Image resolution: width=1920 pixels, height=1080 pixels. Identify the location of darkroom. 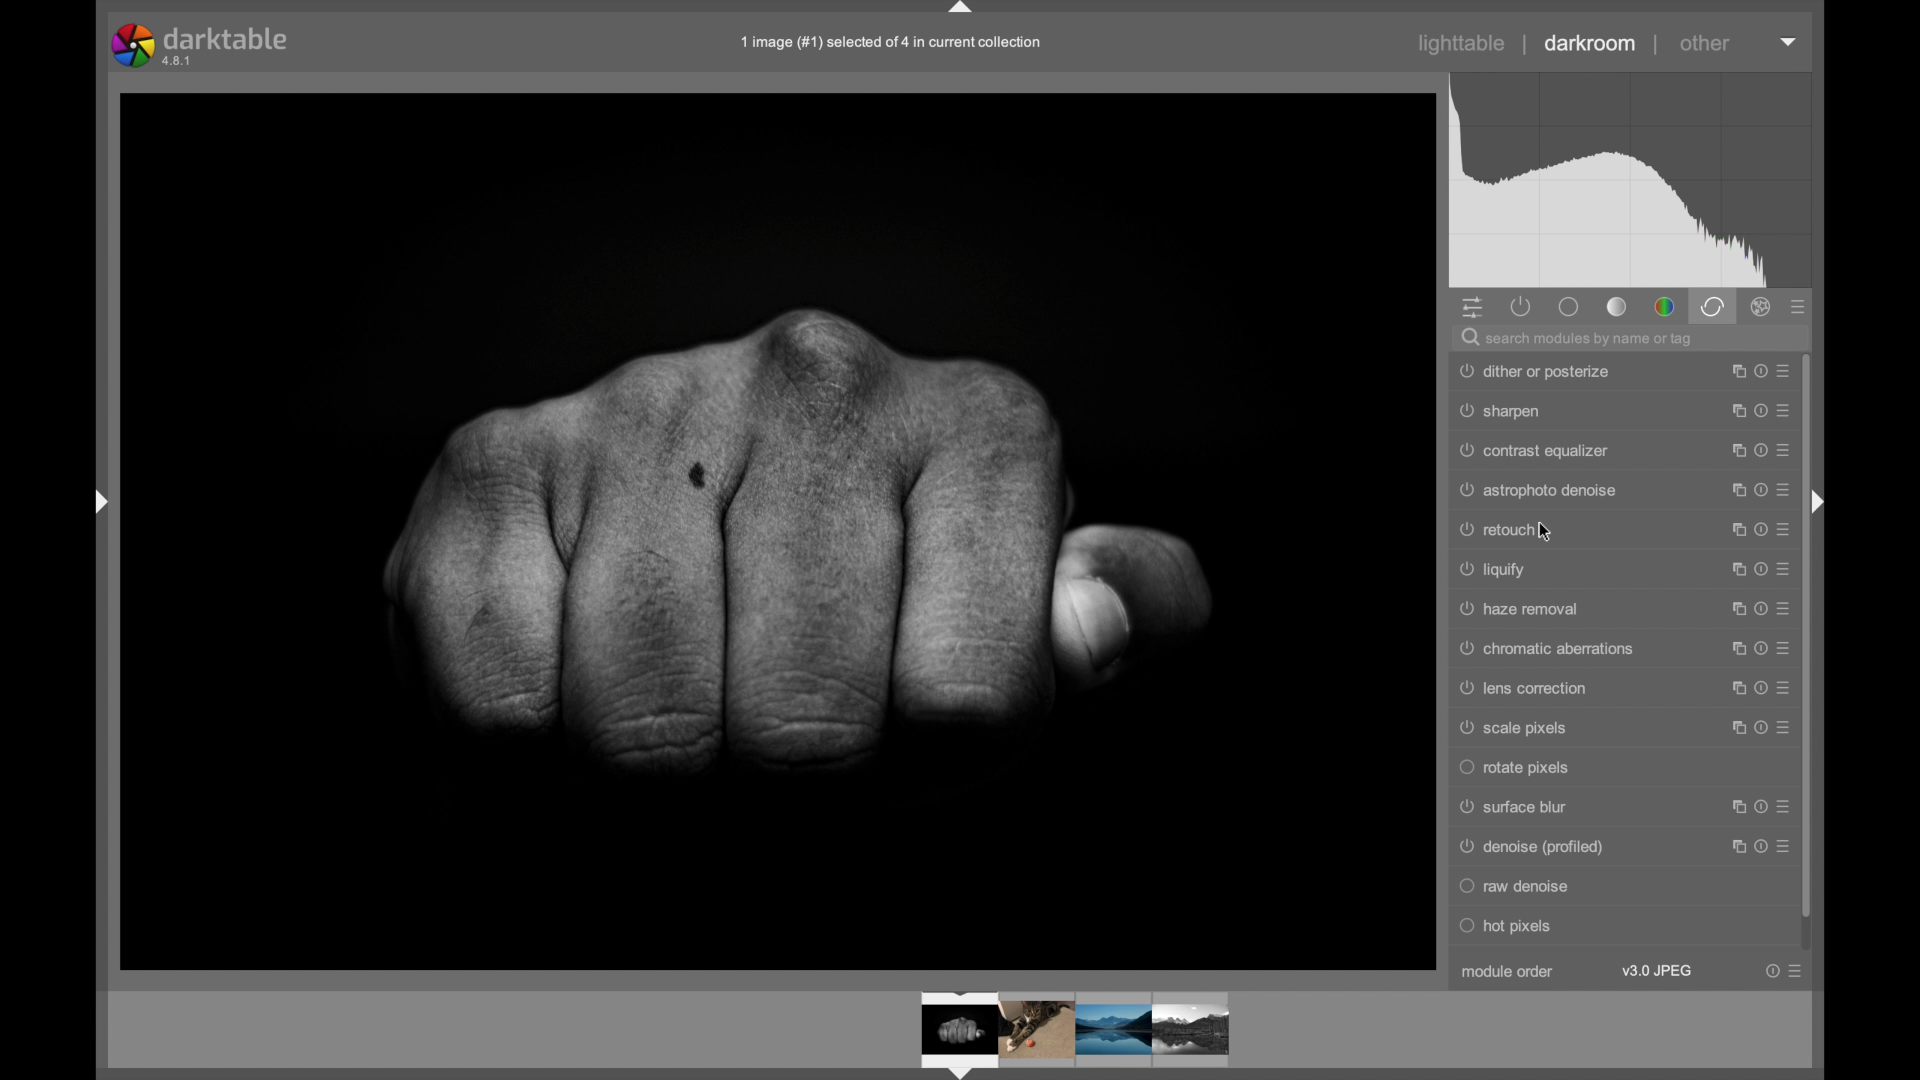
(1591, 44).